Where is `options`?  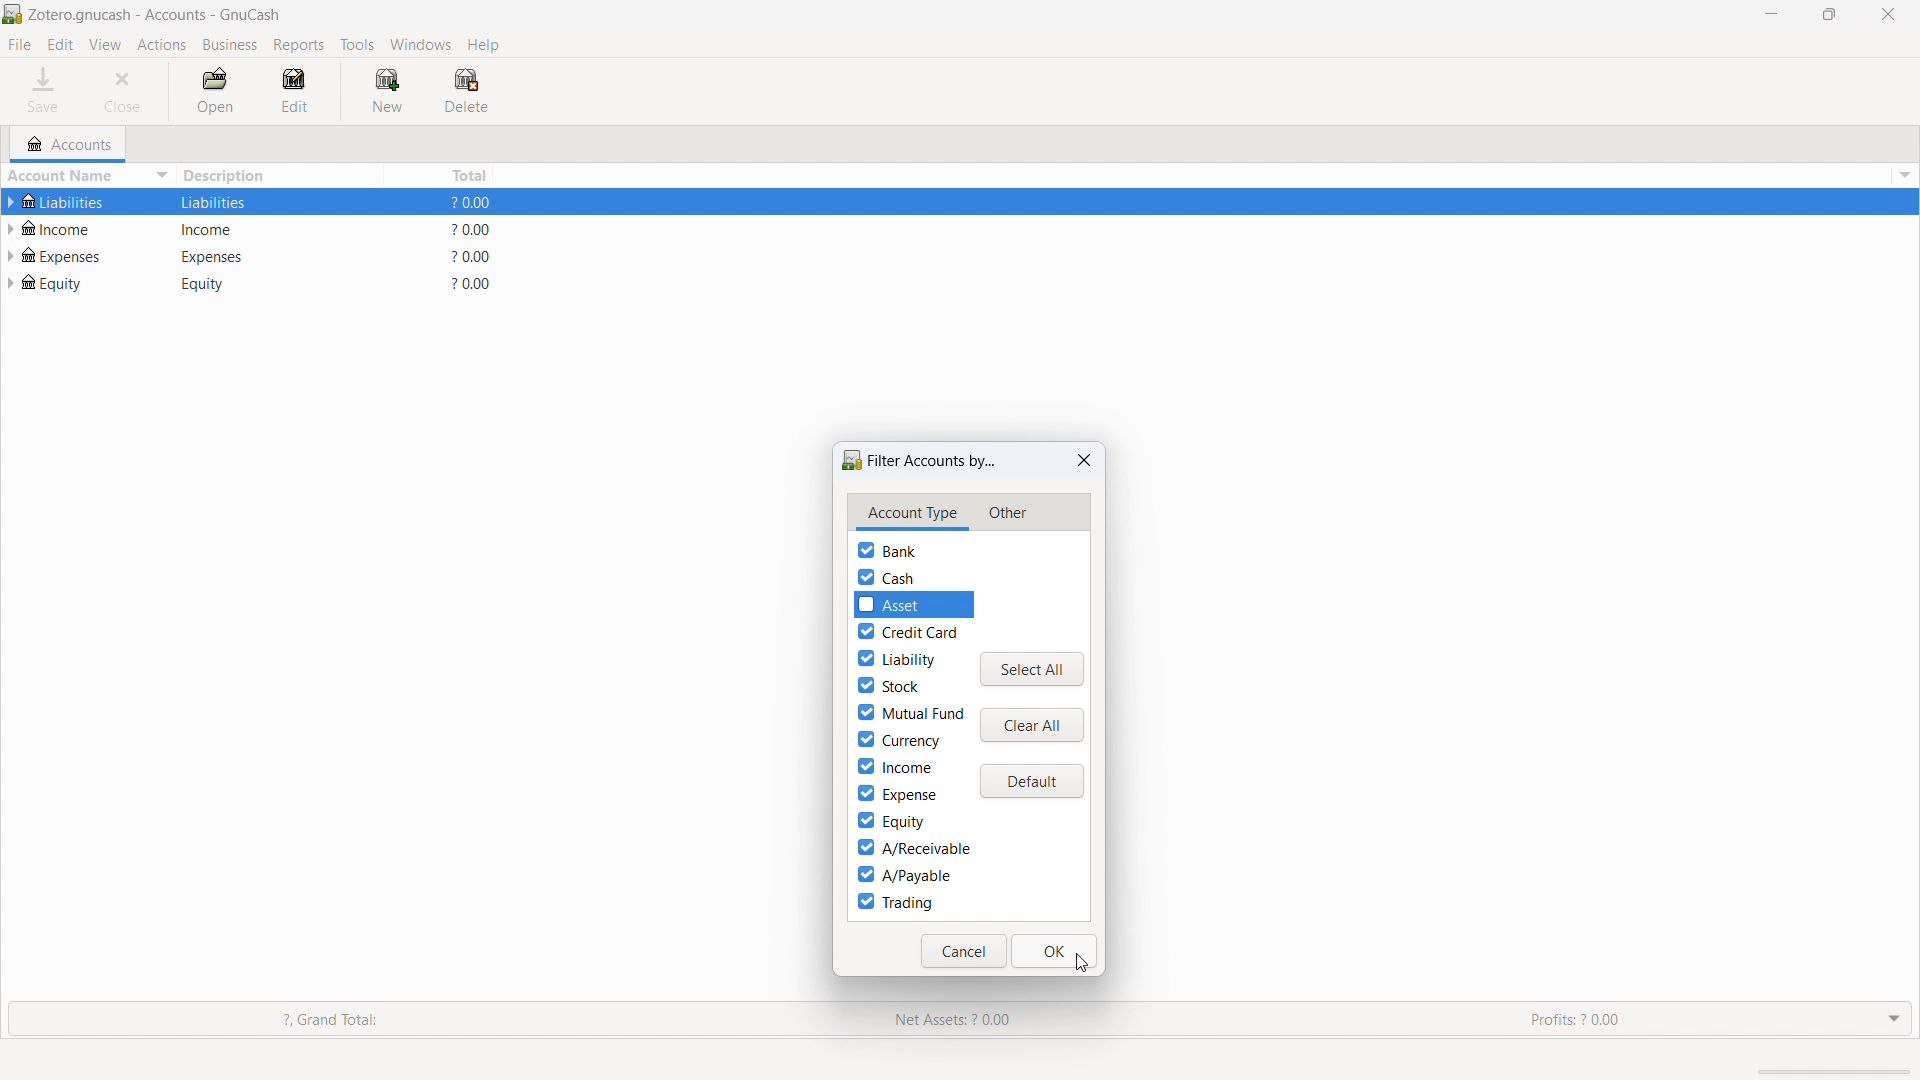
options is located at coordinates (1902, 175).